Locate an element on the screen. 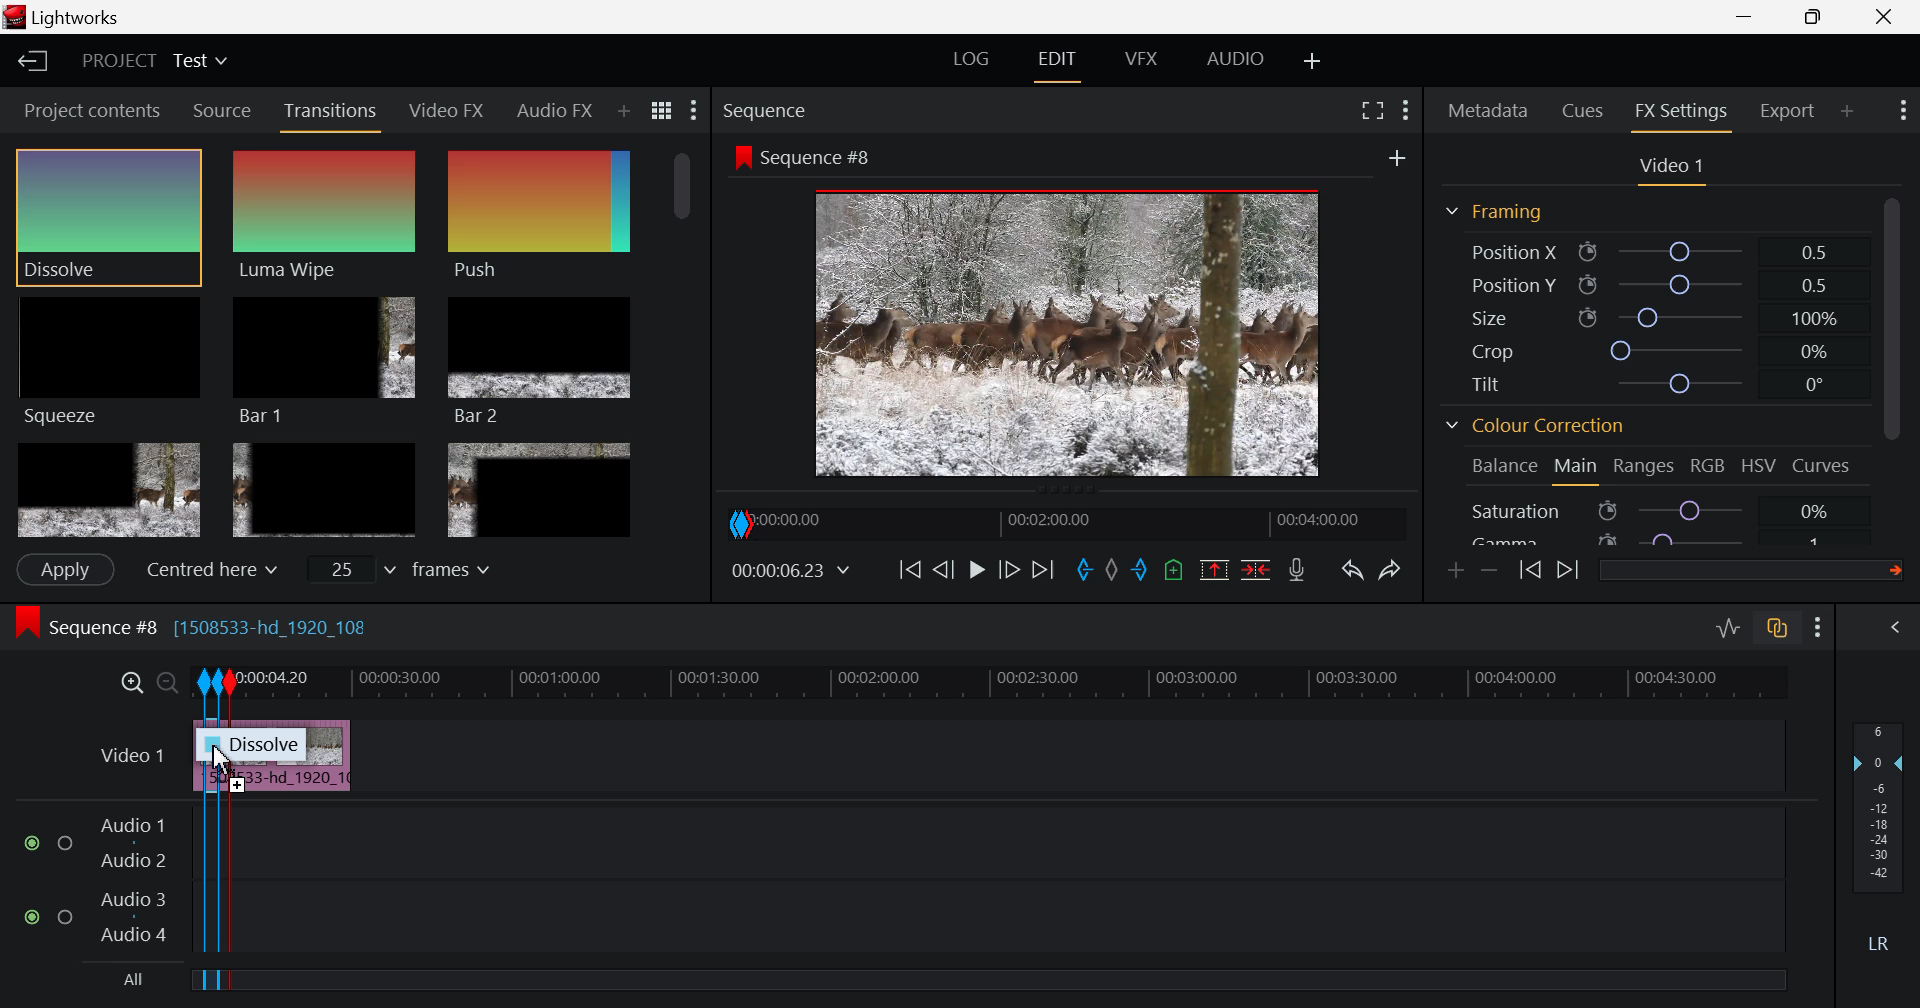 The width and height of the screenshot is (1920, 1008). Timeline Zoom Out is located at coordinates (168, 685).